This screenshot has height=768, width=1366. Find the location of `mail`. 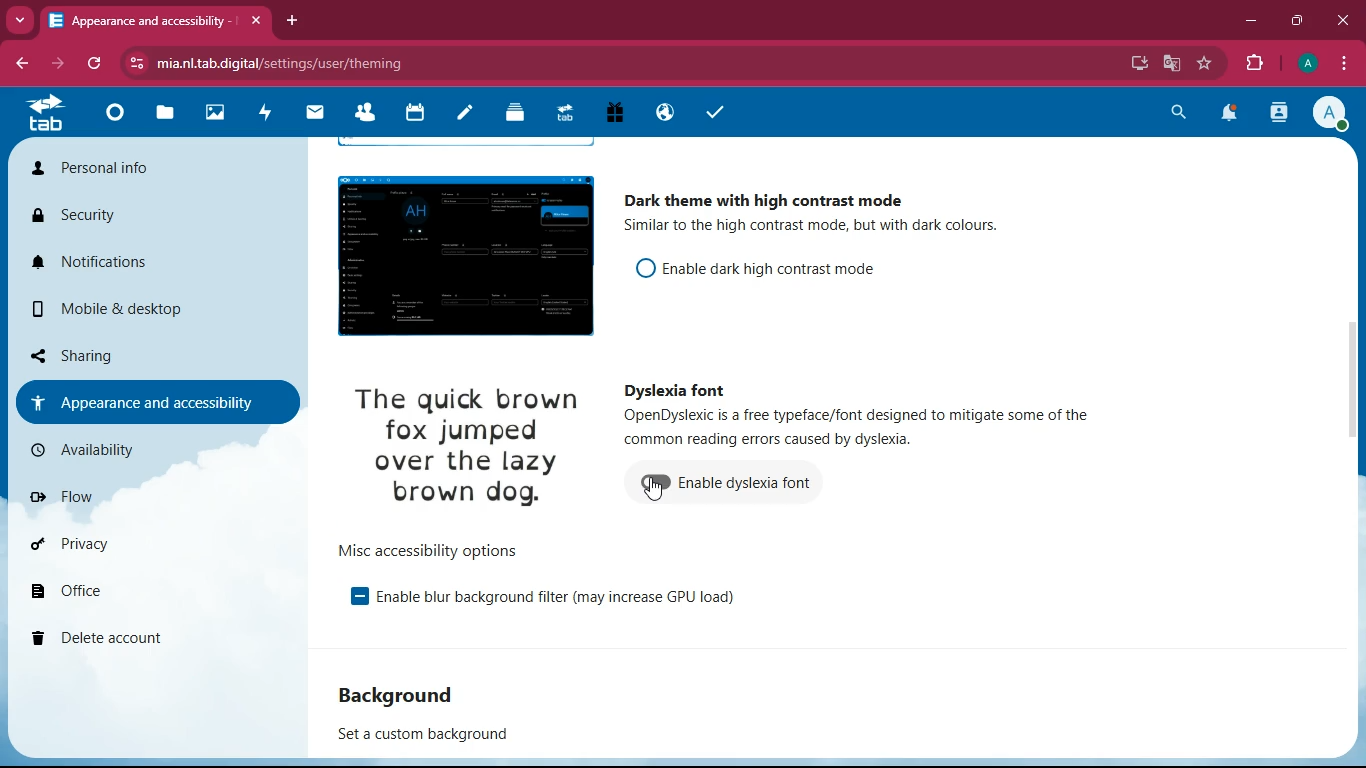

mail is located at coordinates (320, 112).